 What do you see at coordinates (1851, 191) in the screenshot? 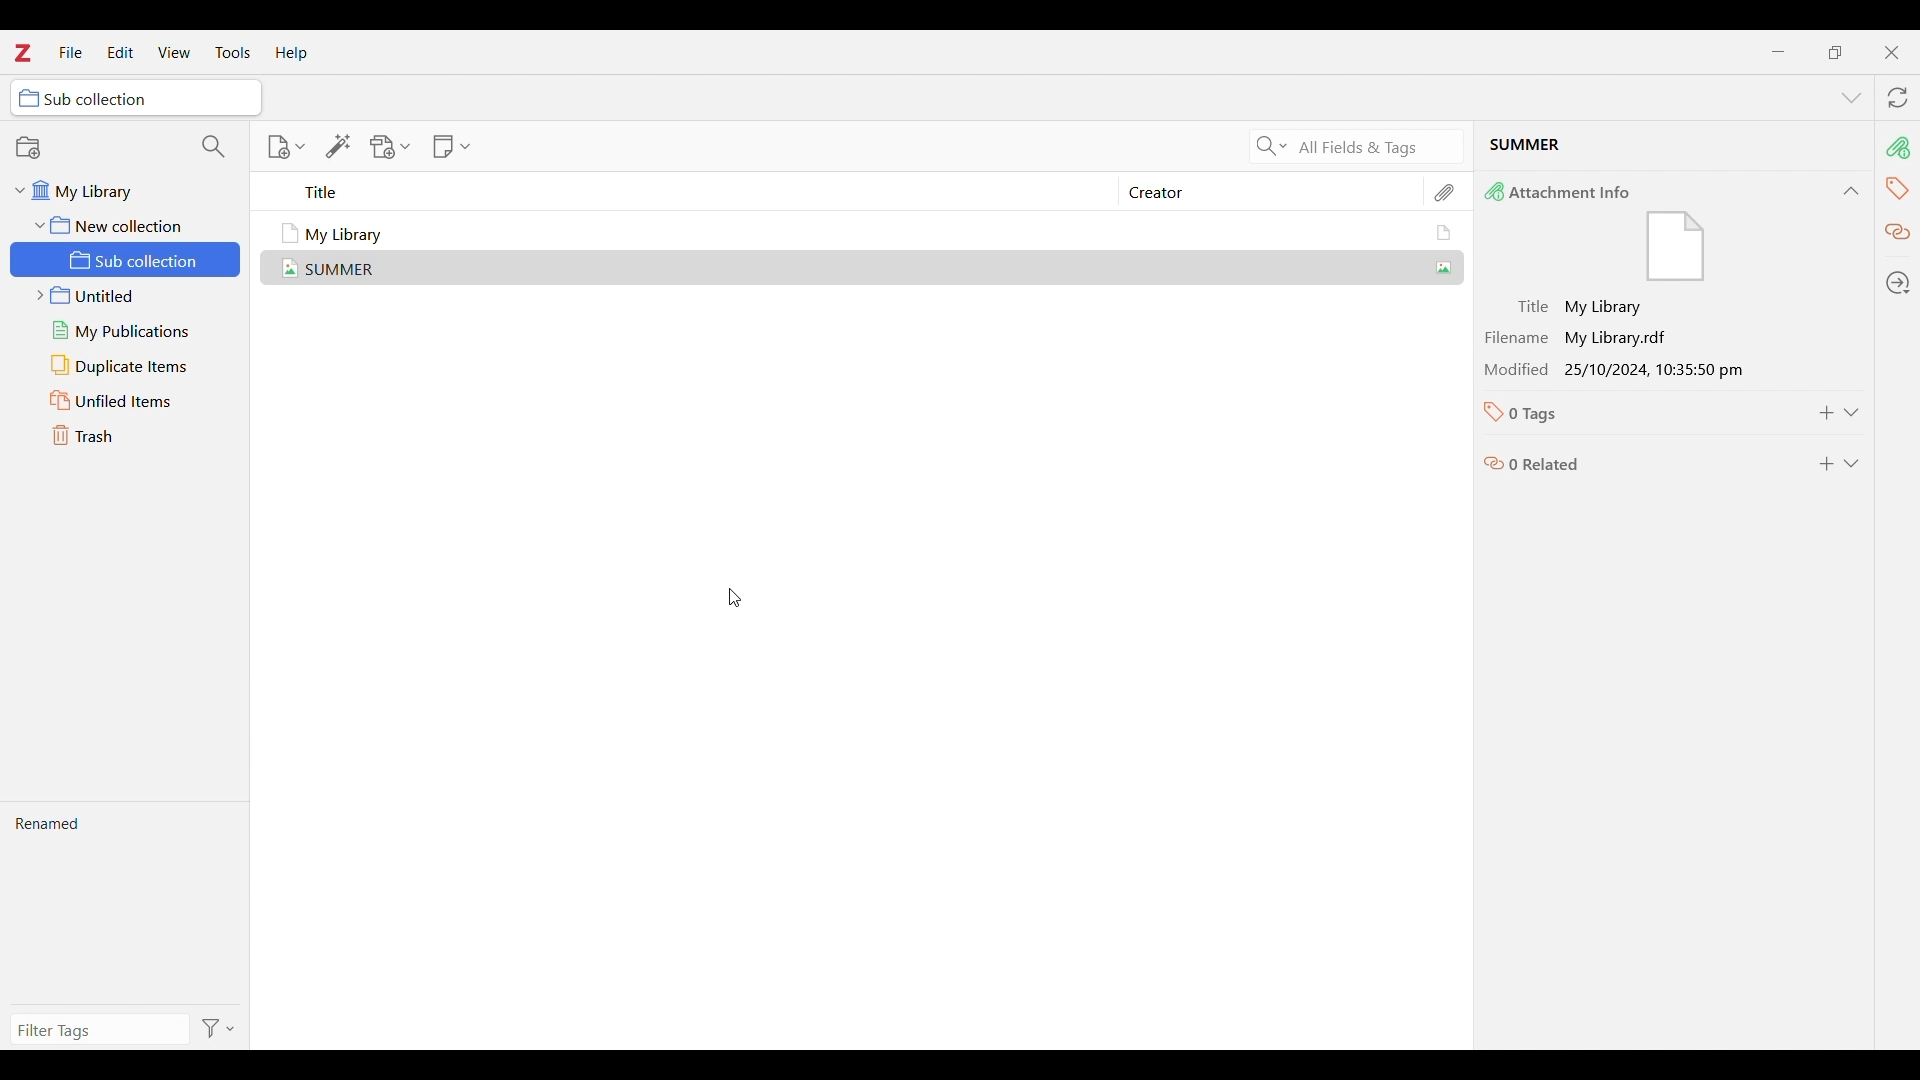
I see `Collapse` at bounding box center [1851, 191].